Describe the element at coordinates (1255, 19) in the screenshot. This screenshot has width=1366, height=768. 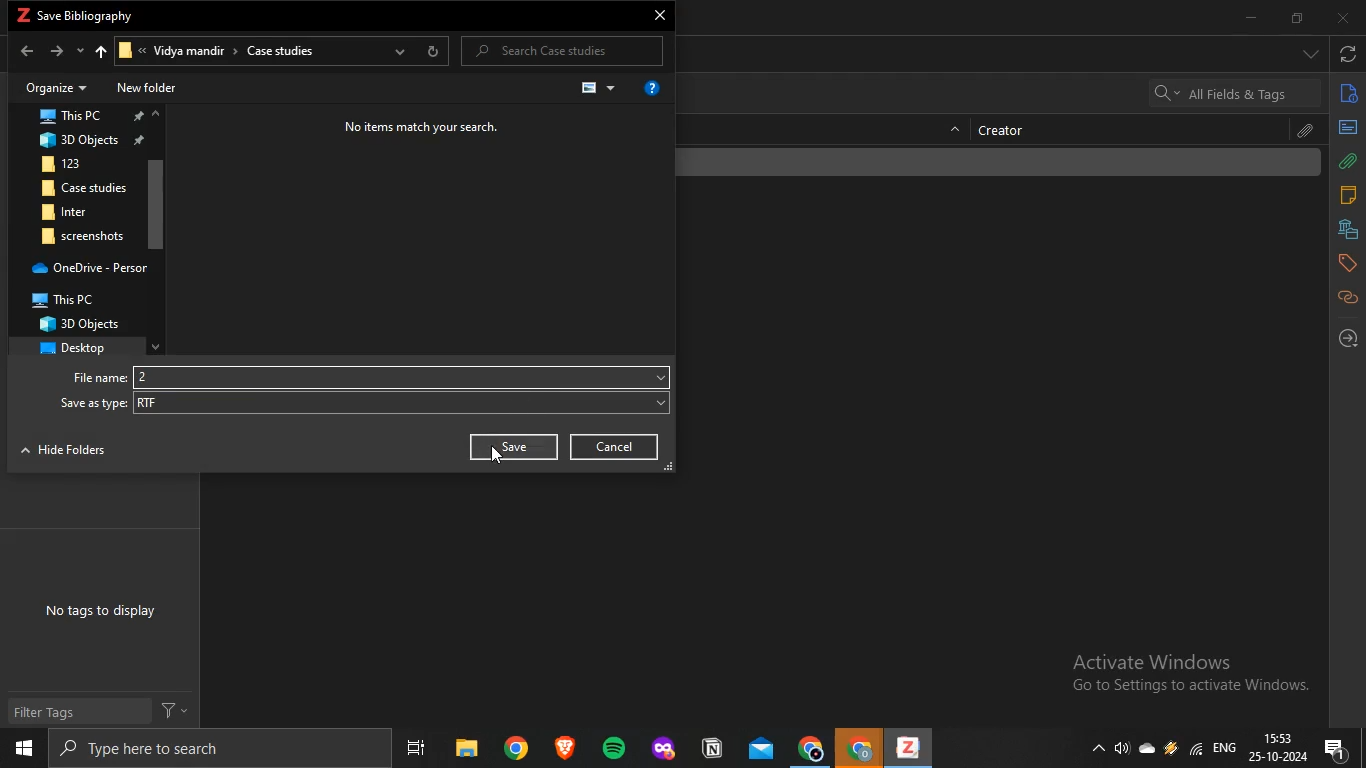
I see `minimize` at that location.